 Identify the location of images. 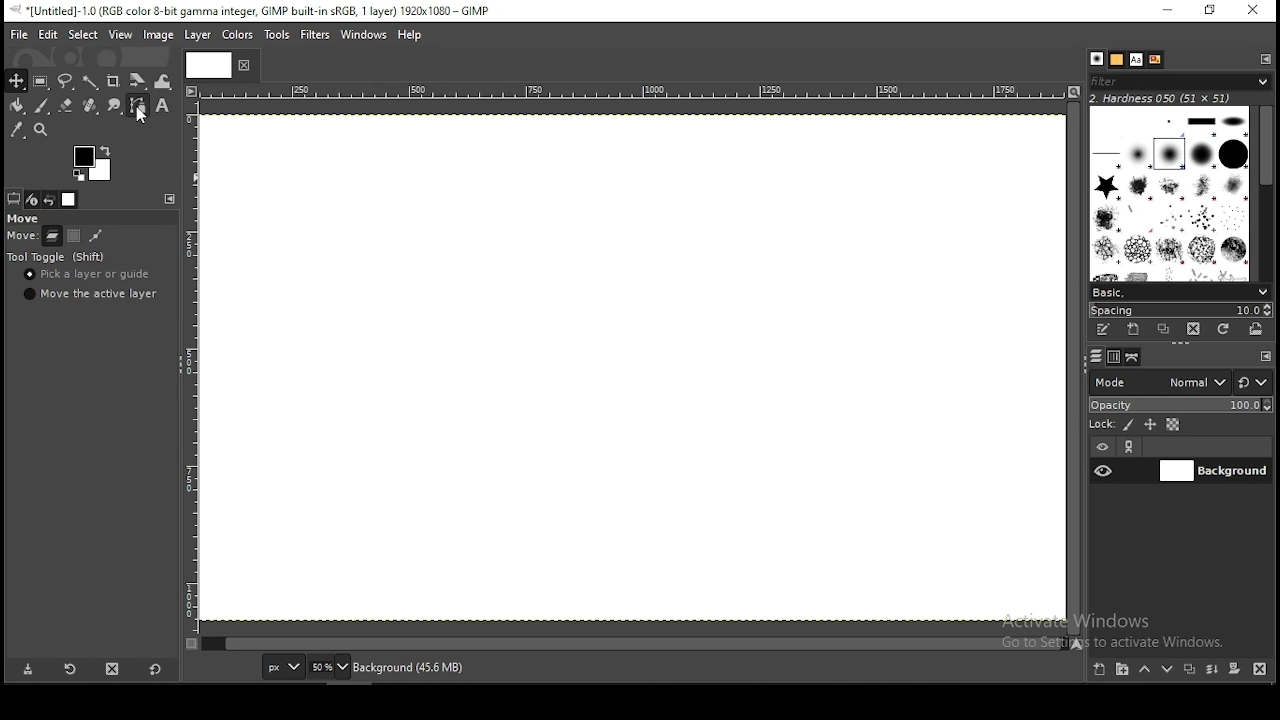
(70, 199).